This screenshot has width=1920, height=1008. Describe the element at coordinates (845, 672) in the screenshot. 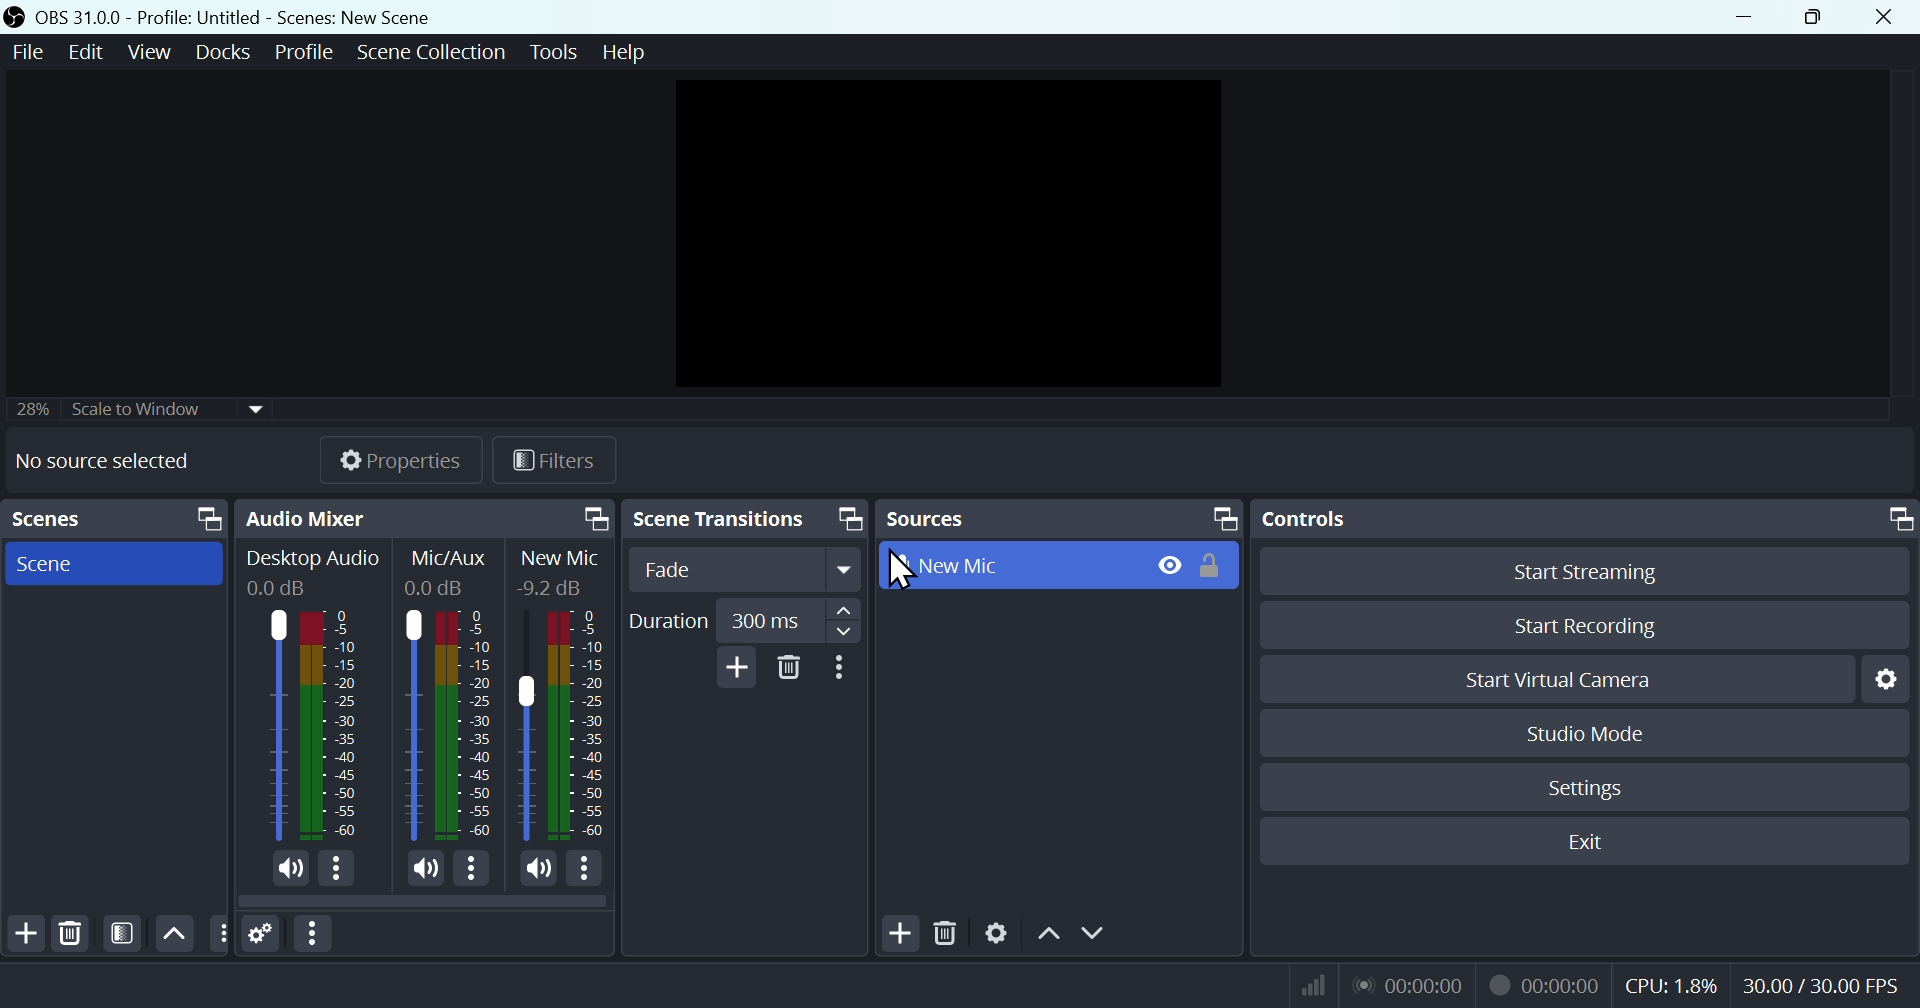

I see `More options` at that location.